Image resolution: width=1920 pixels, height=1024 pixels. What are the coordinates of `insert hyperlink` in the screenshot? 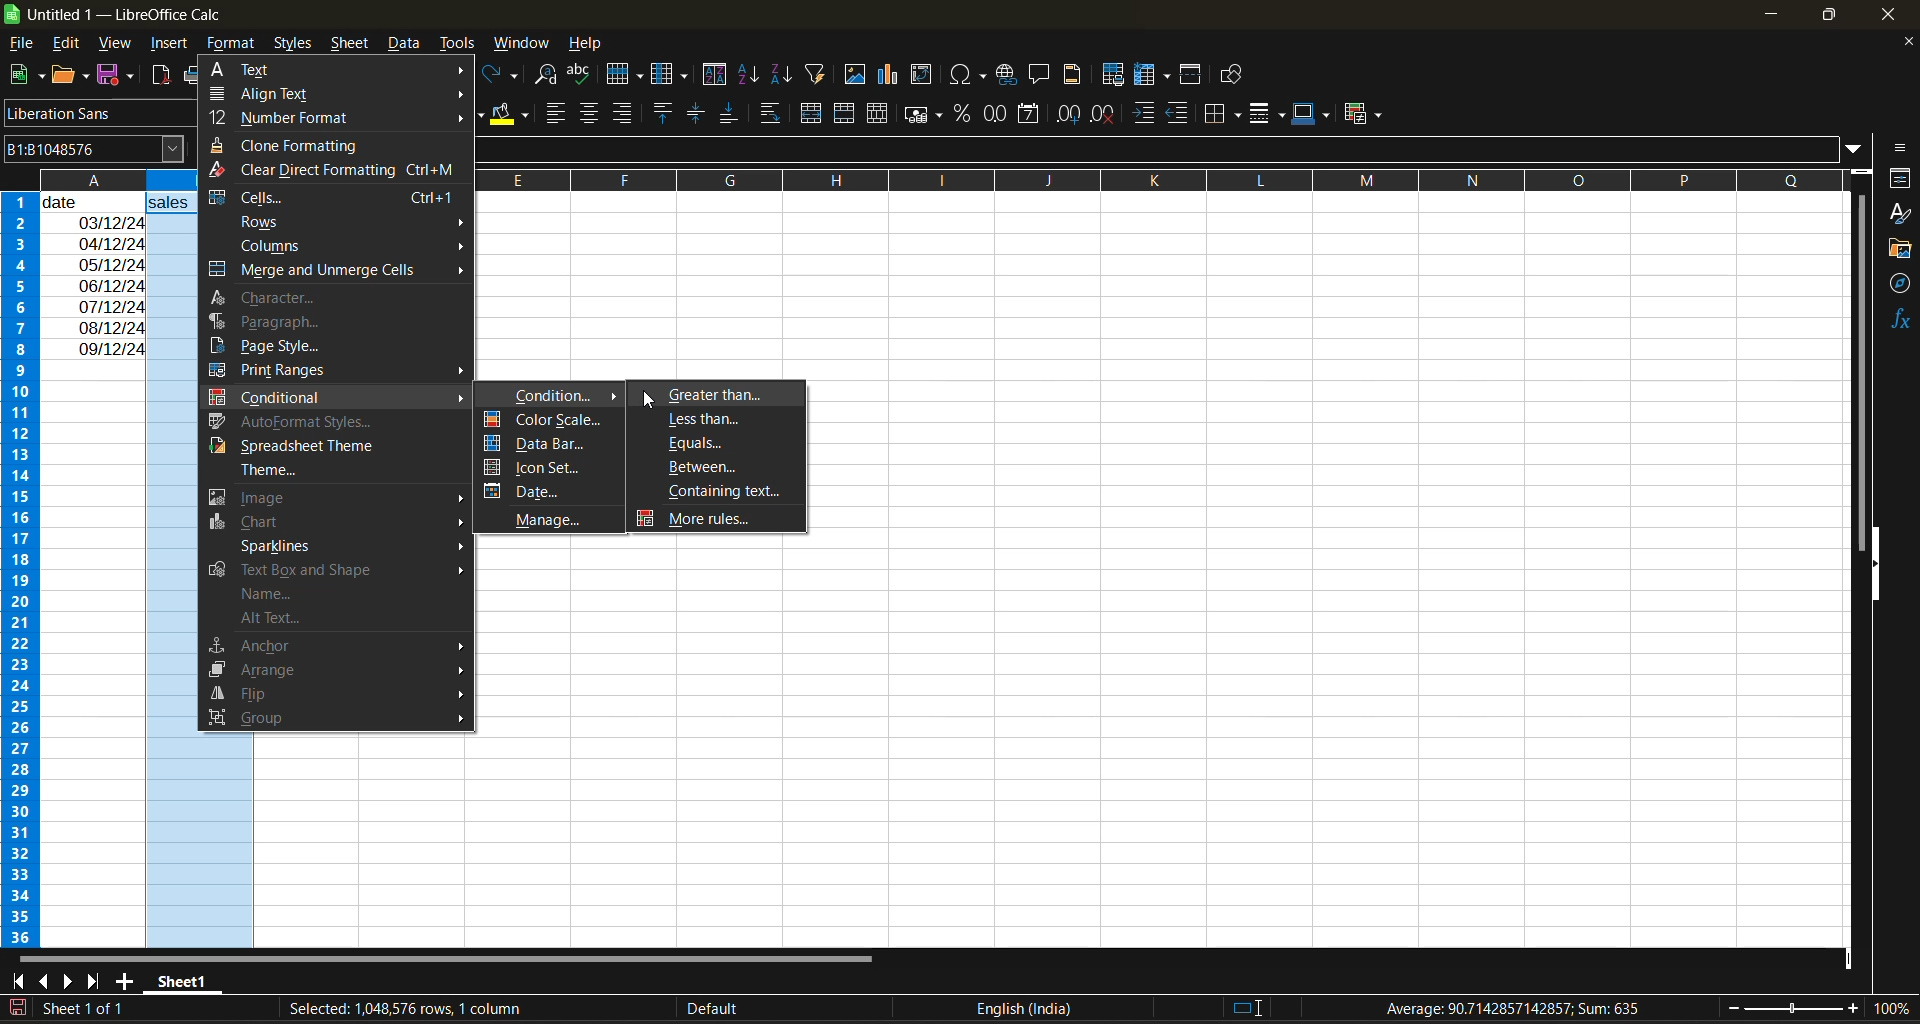 It's located at (1008, 76).